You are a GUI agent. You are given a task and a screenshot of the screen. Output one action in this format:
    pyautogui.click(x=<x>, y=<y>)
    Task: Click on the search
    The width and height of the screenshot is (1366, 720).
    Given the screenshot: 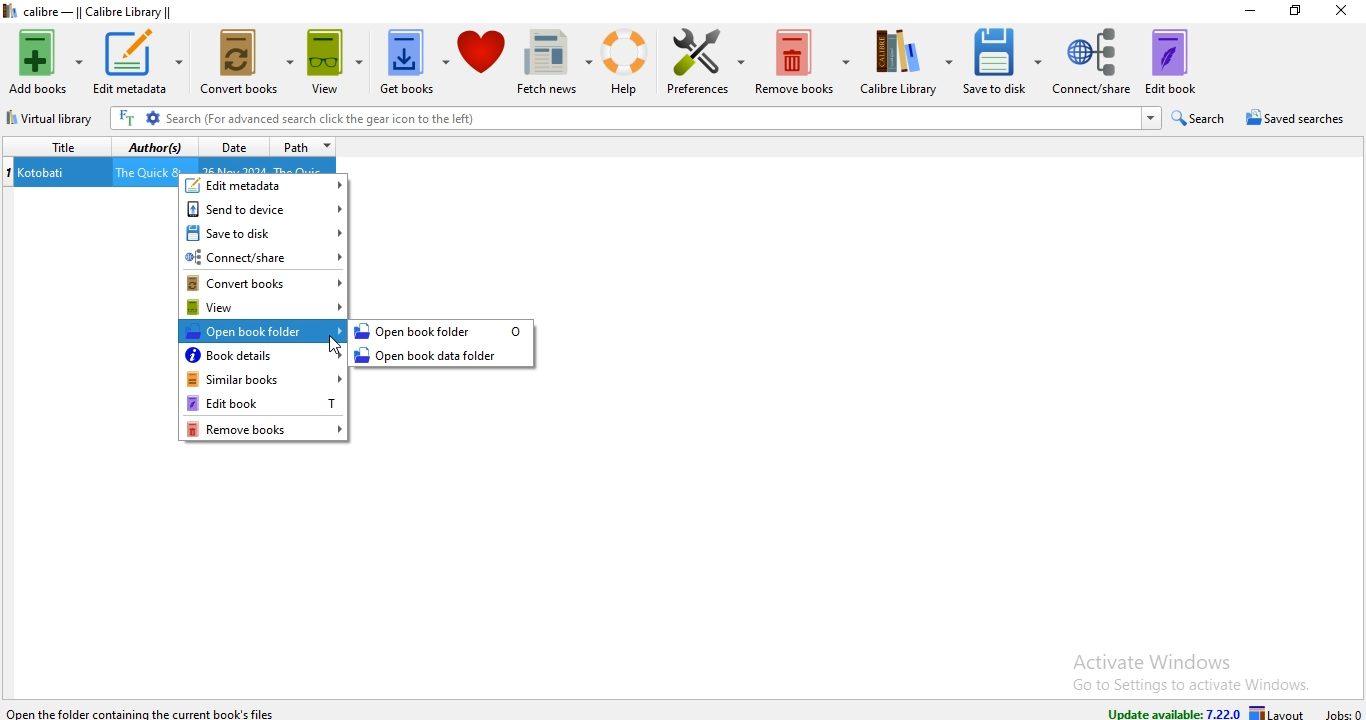 What is the action you would take?
    pyautogui.click(x=1199, y=116)
    